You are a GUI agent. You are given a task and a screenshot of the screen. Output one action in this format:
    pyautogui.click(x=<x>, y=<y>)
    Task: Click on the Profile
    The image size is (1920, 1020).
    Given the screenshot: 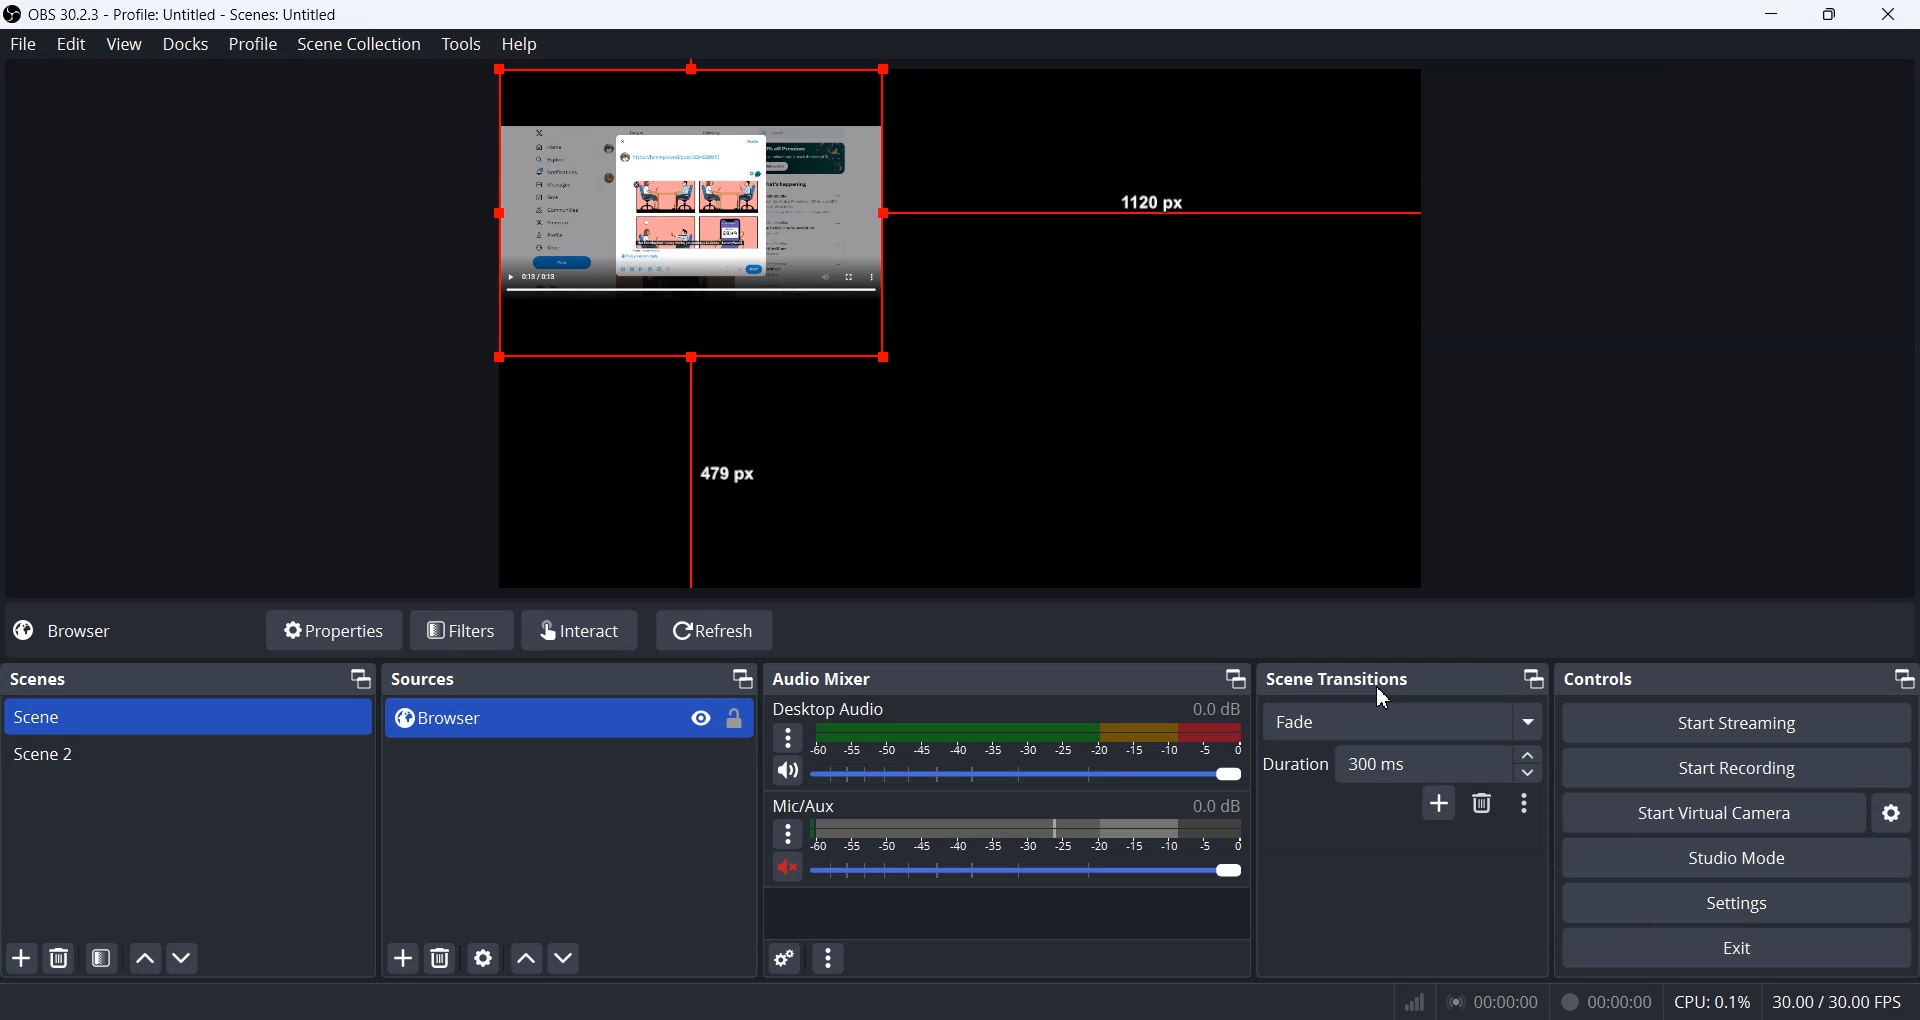 What is the action you would take?
    pyautogui.click(x=252, y=43)
    